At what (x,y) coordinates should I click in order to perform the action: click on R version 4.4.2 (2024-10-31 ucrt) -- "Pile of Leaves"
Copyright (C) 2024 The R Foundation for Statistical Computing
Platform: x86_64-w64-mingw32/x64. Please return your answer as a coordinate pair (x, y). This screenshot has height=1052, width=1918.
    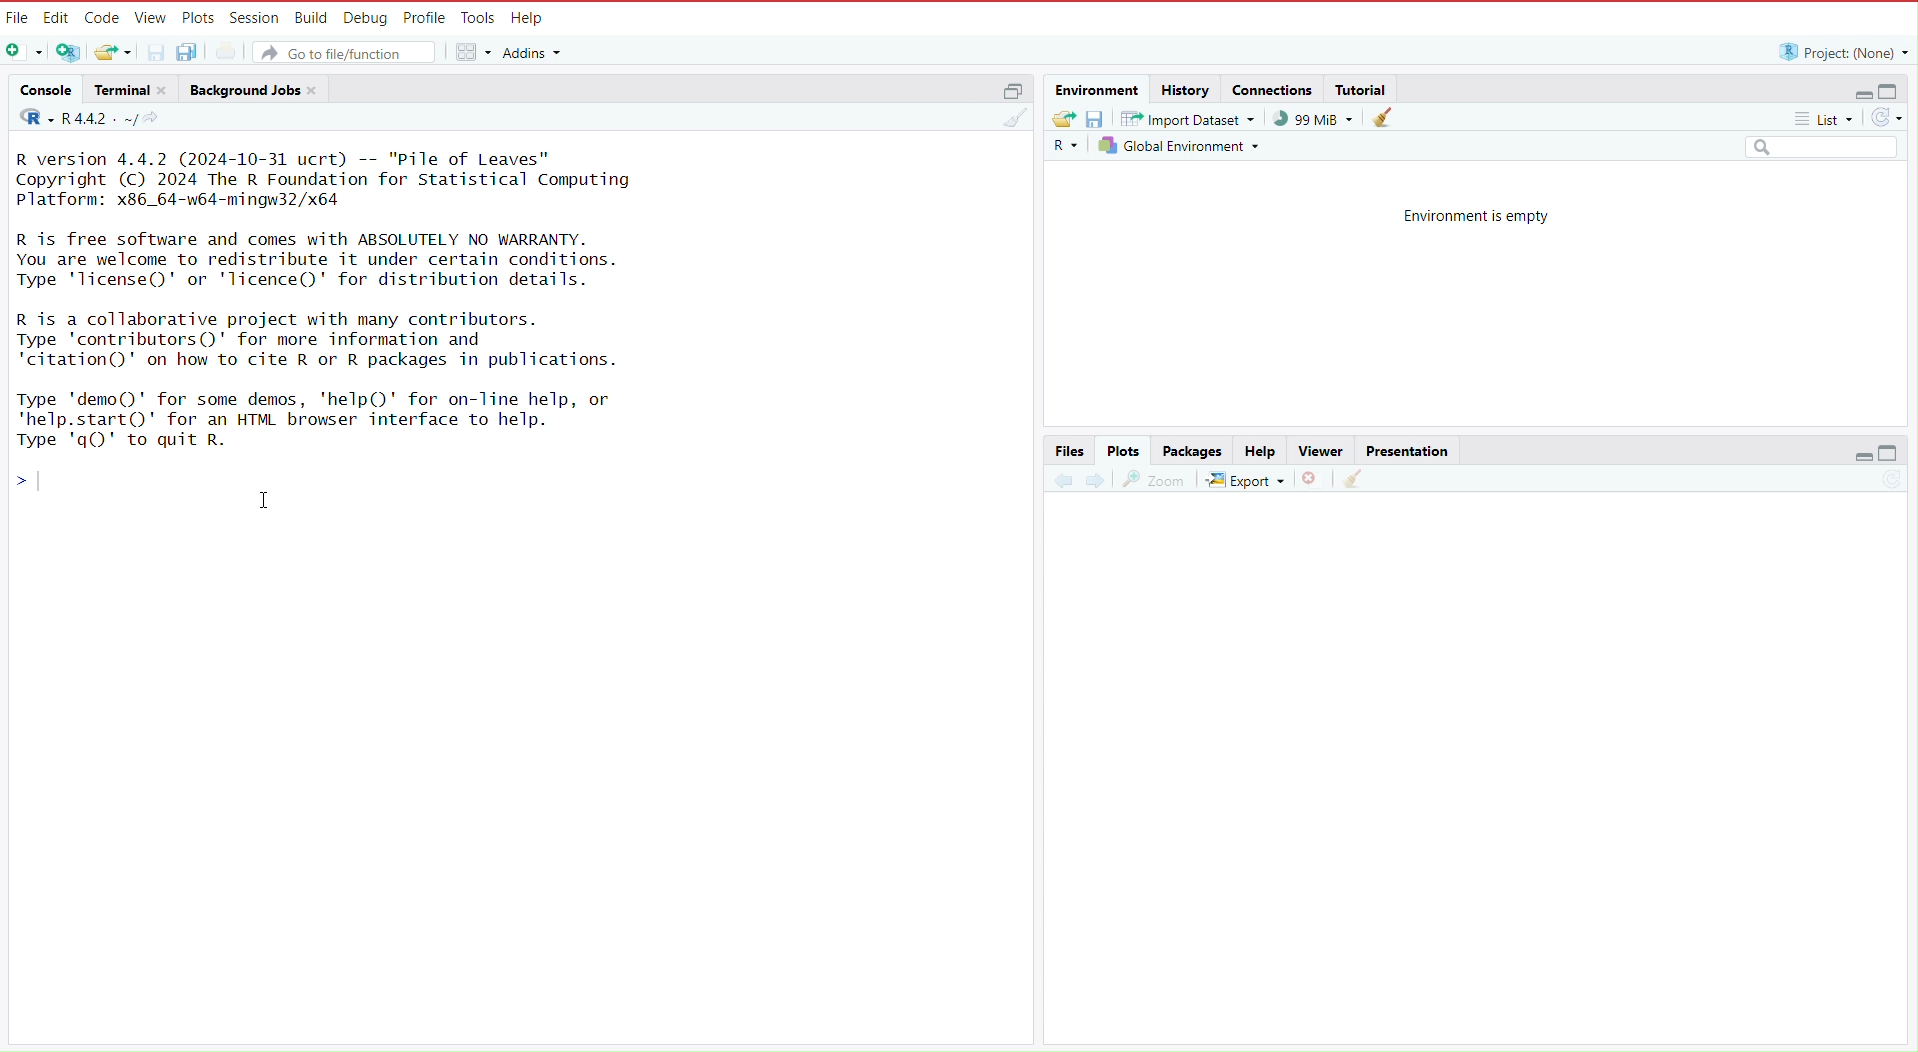
    Looking at the image, I should click on (328, 178).